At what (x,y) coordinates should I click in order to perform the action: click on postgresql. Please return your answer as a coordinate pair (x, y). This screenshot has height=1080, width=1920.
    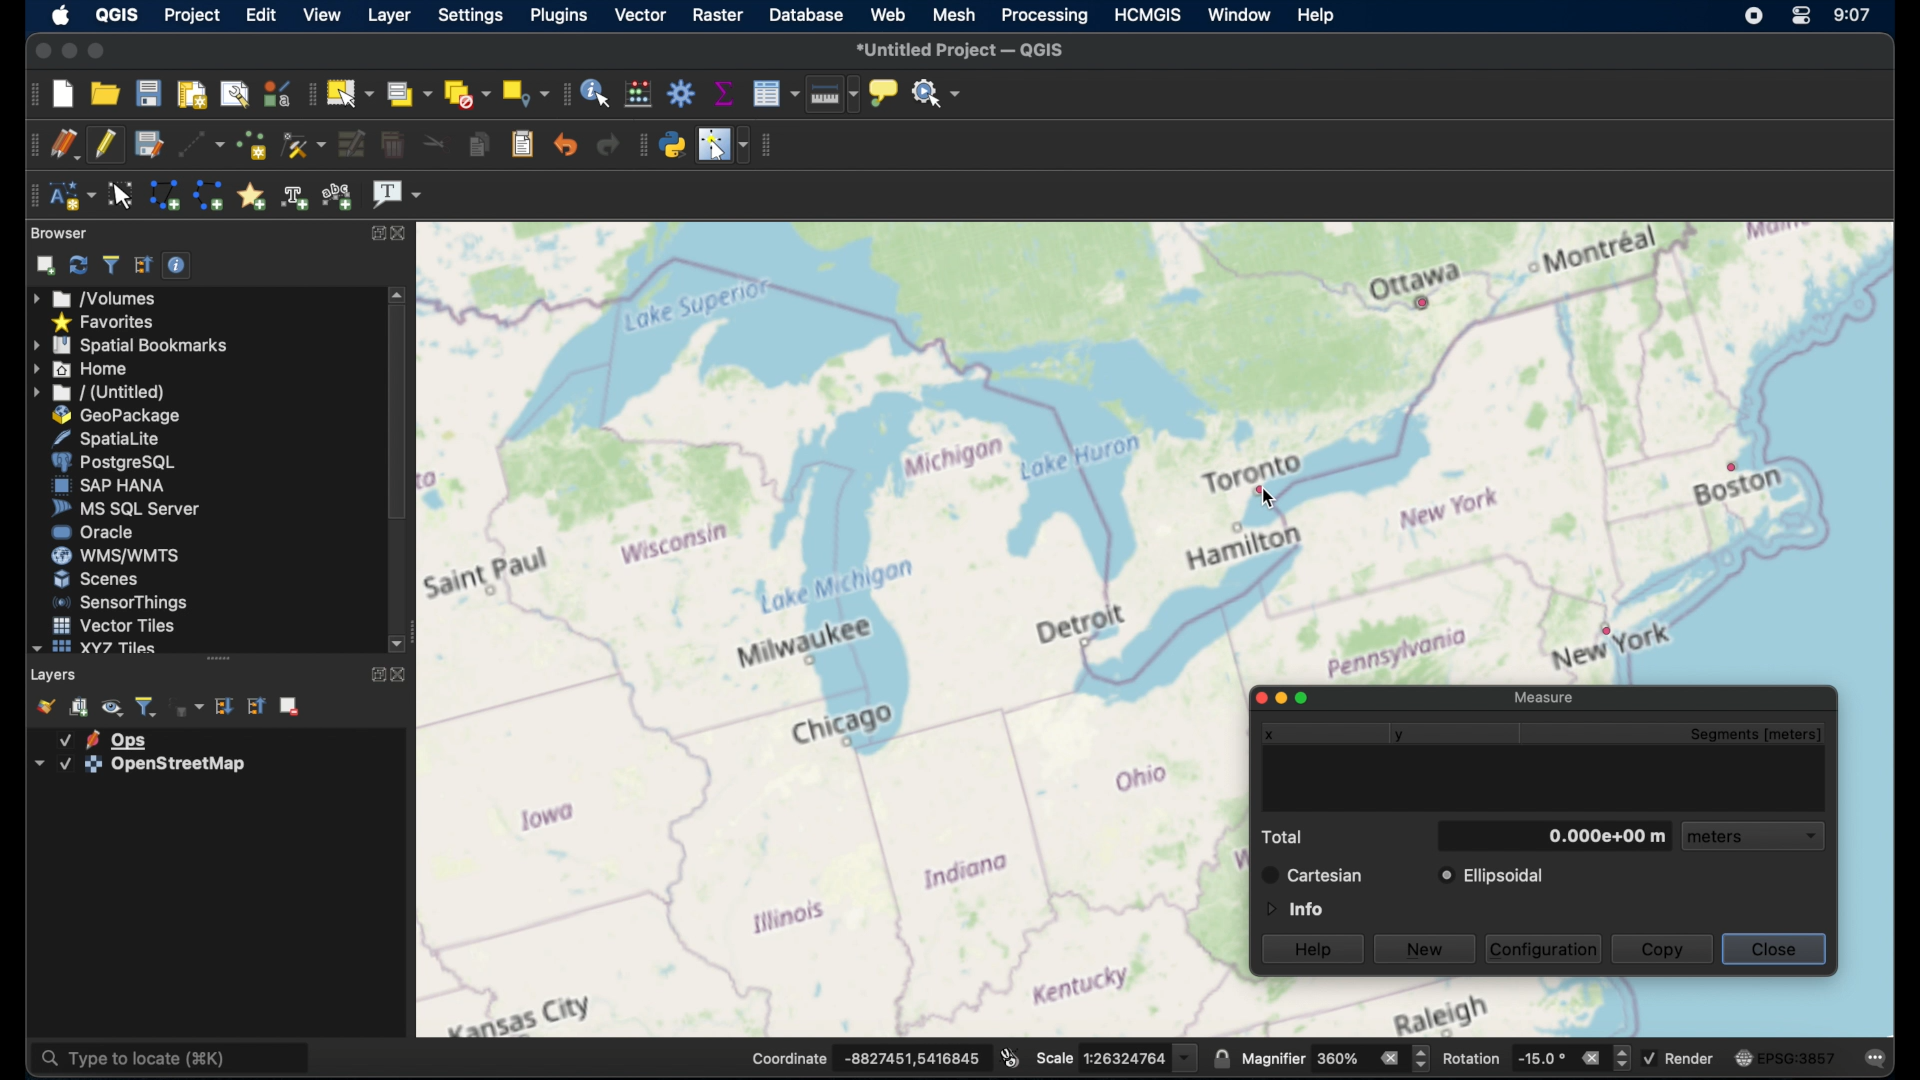
    Looking at the image, I should click on (121, 462).